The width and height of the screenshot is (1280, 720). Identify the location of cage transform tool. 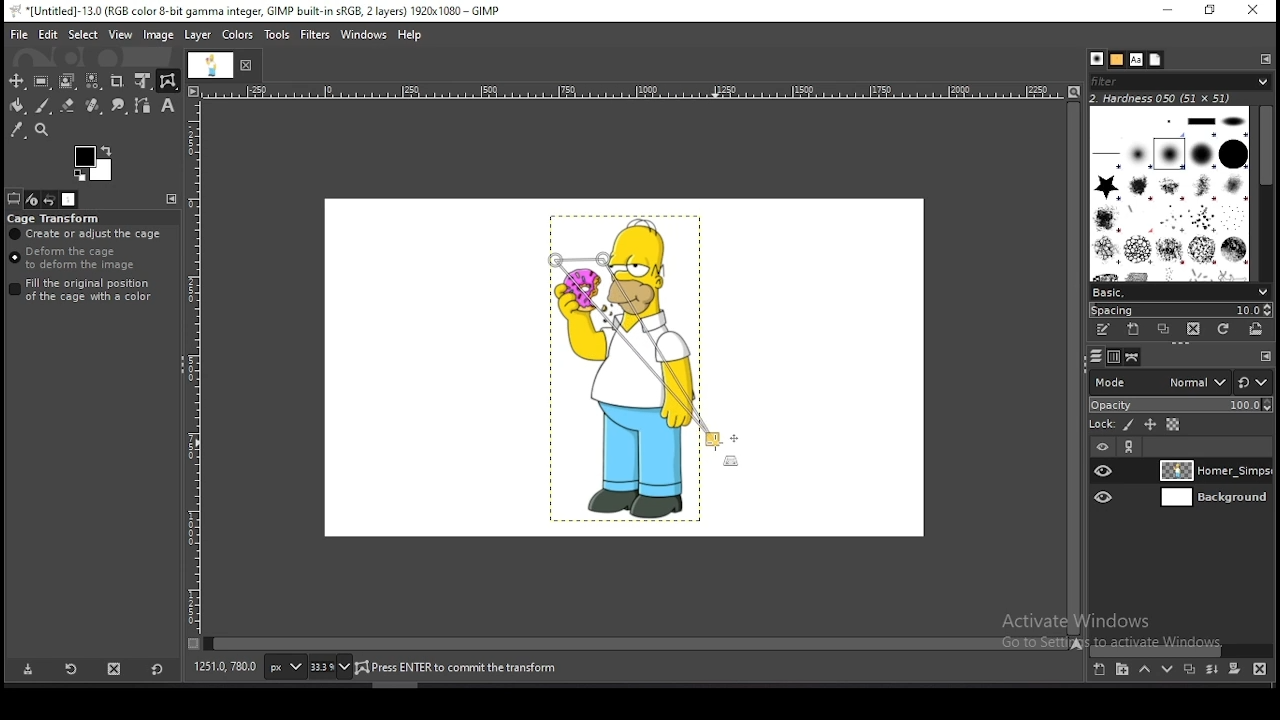
(168, 81).